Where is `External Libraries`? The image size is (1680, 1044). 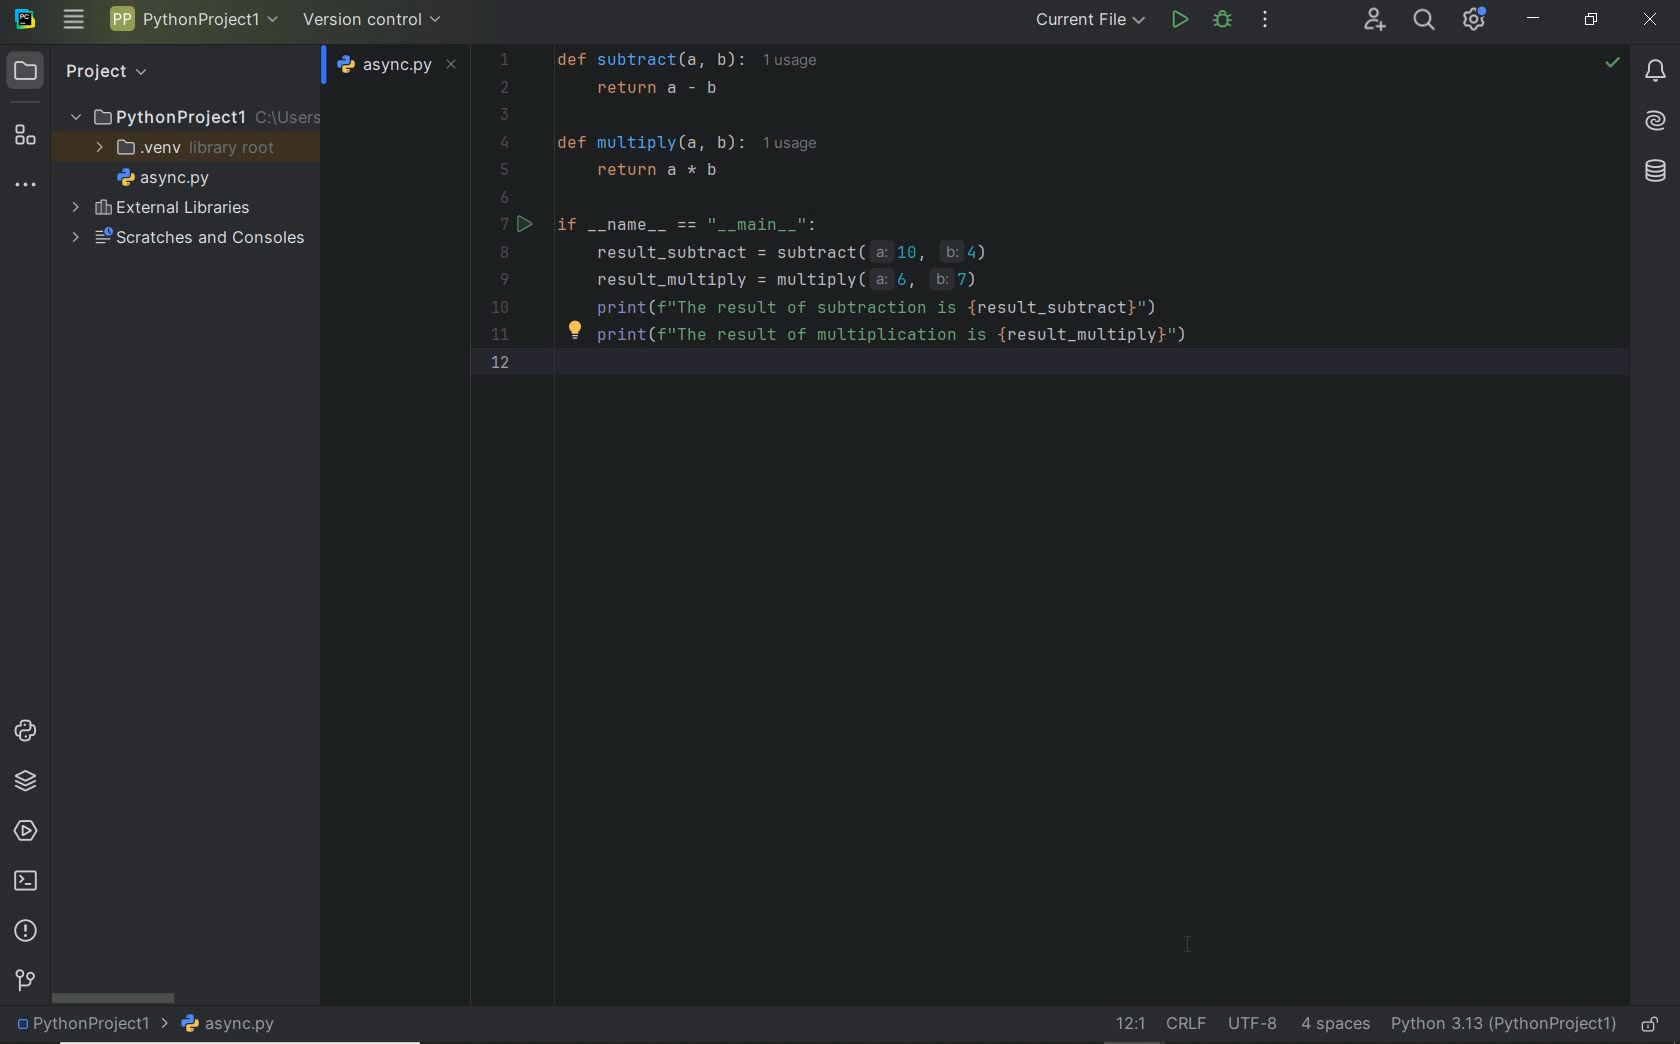 External Libraries is located at coordinates (161, 207).